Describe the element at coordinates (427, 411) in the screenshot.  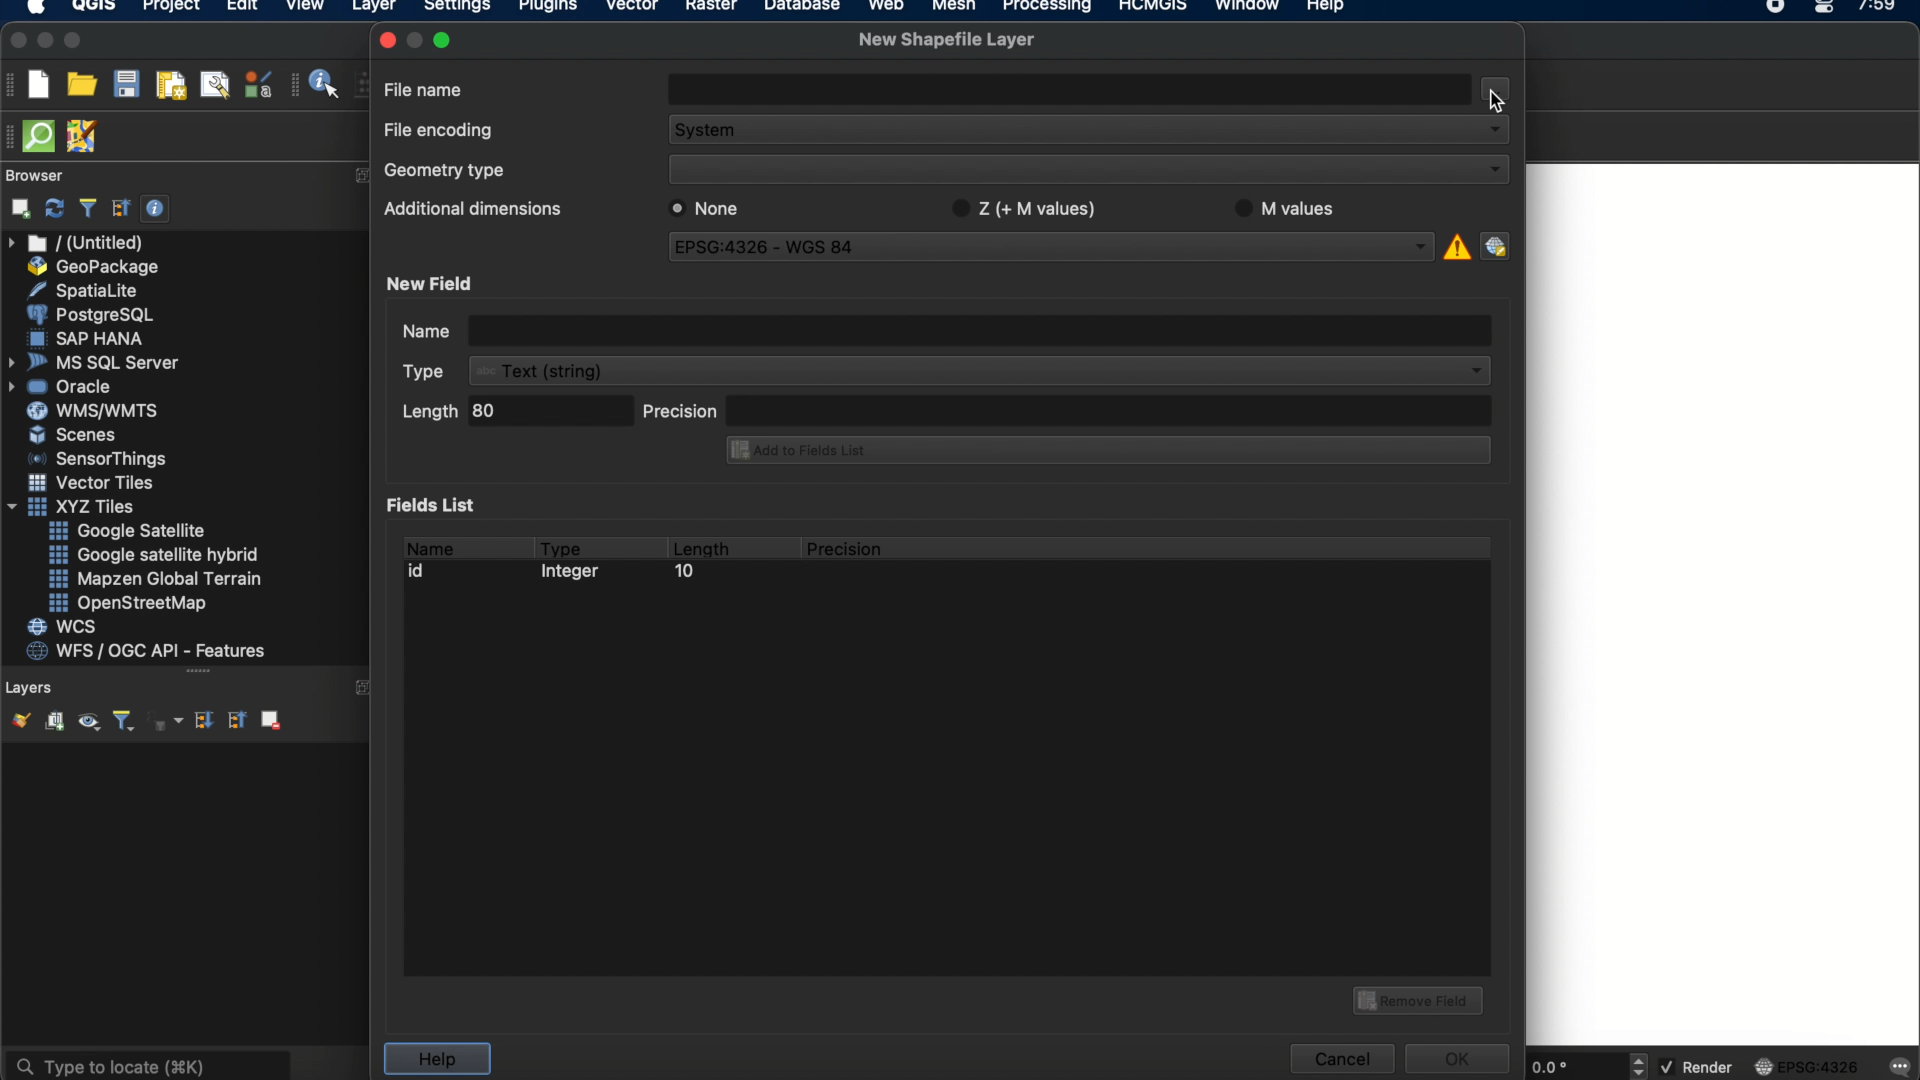
I see `length` at that location.